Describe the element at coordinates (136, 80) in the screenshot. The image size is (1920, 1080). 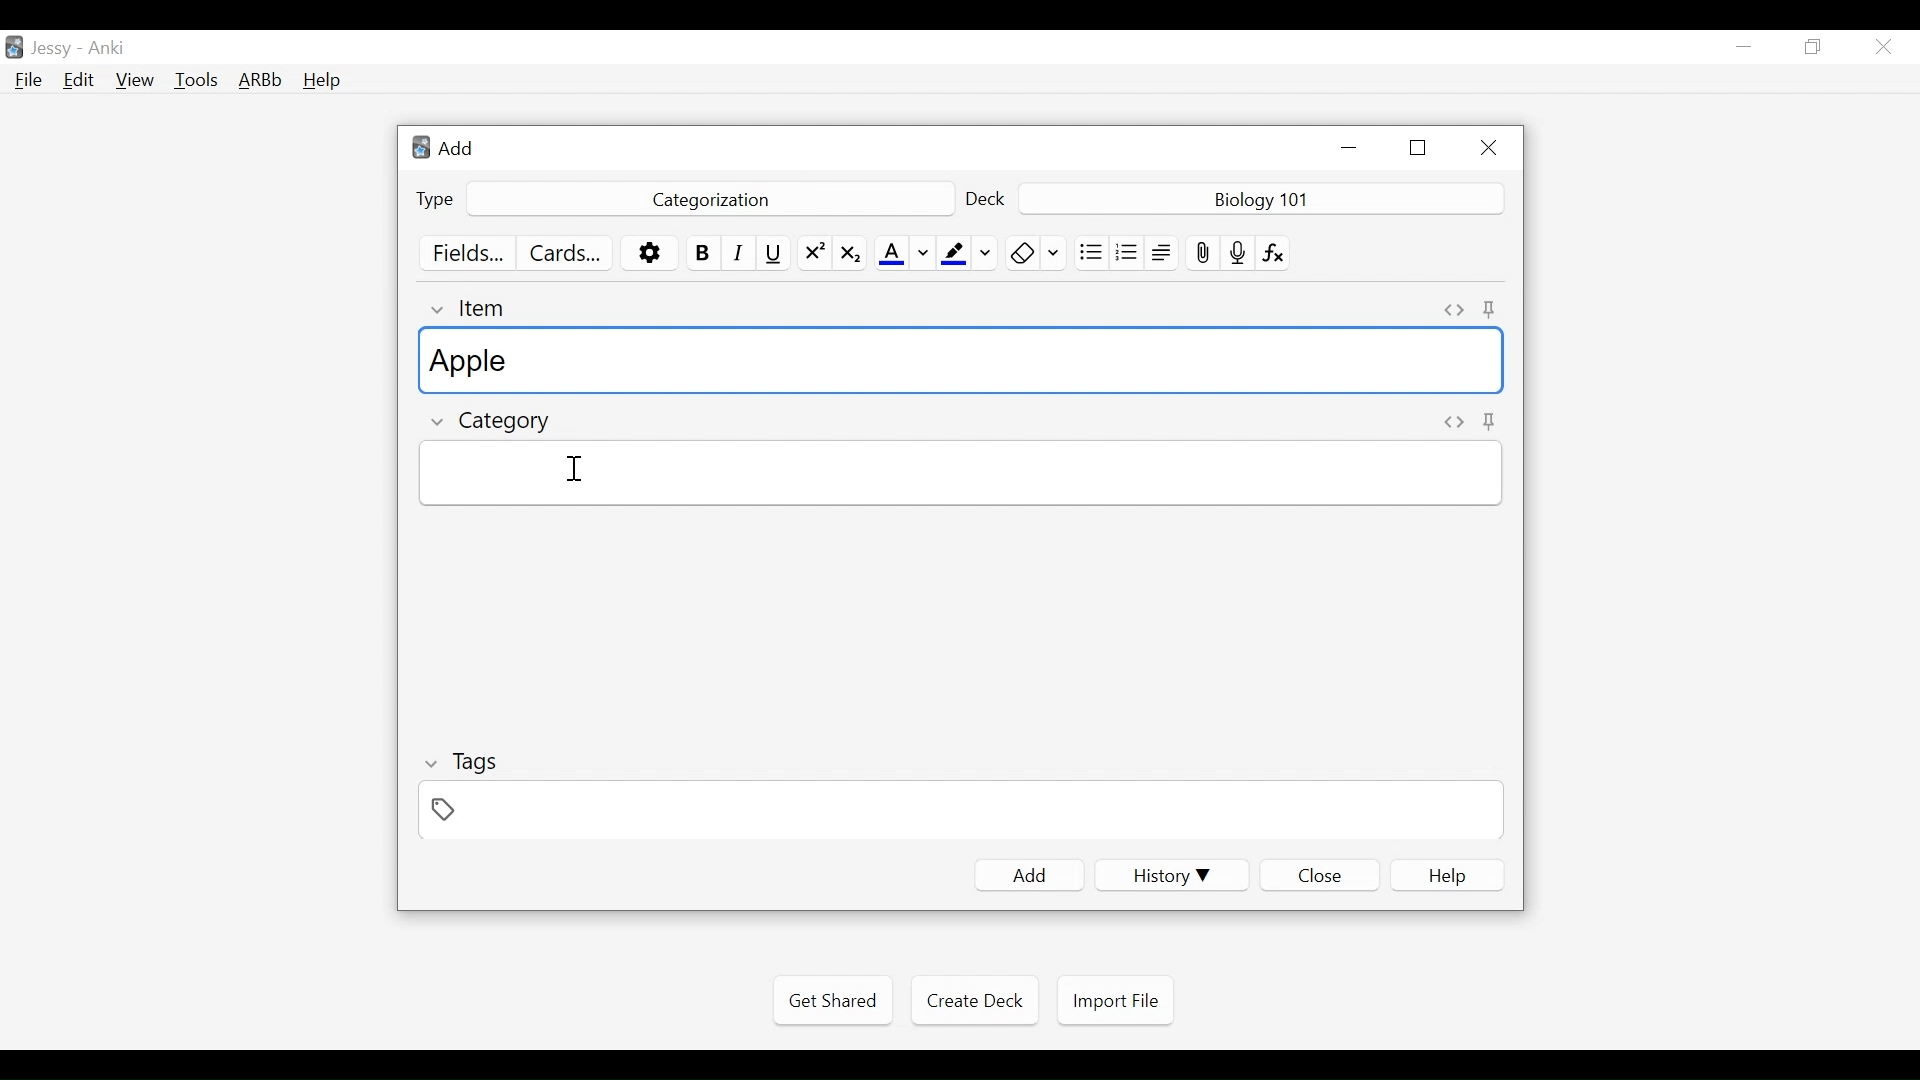
I see `View` at that location.